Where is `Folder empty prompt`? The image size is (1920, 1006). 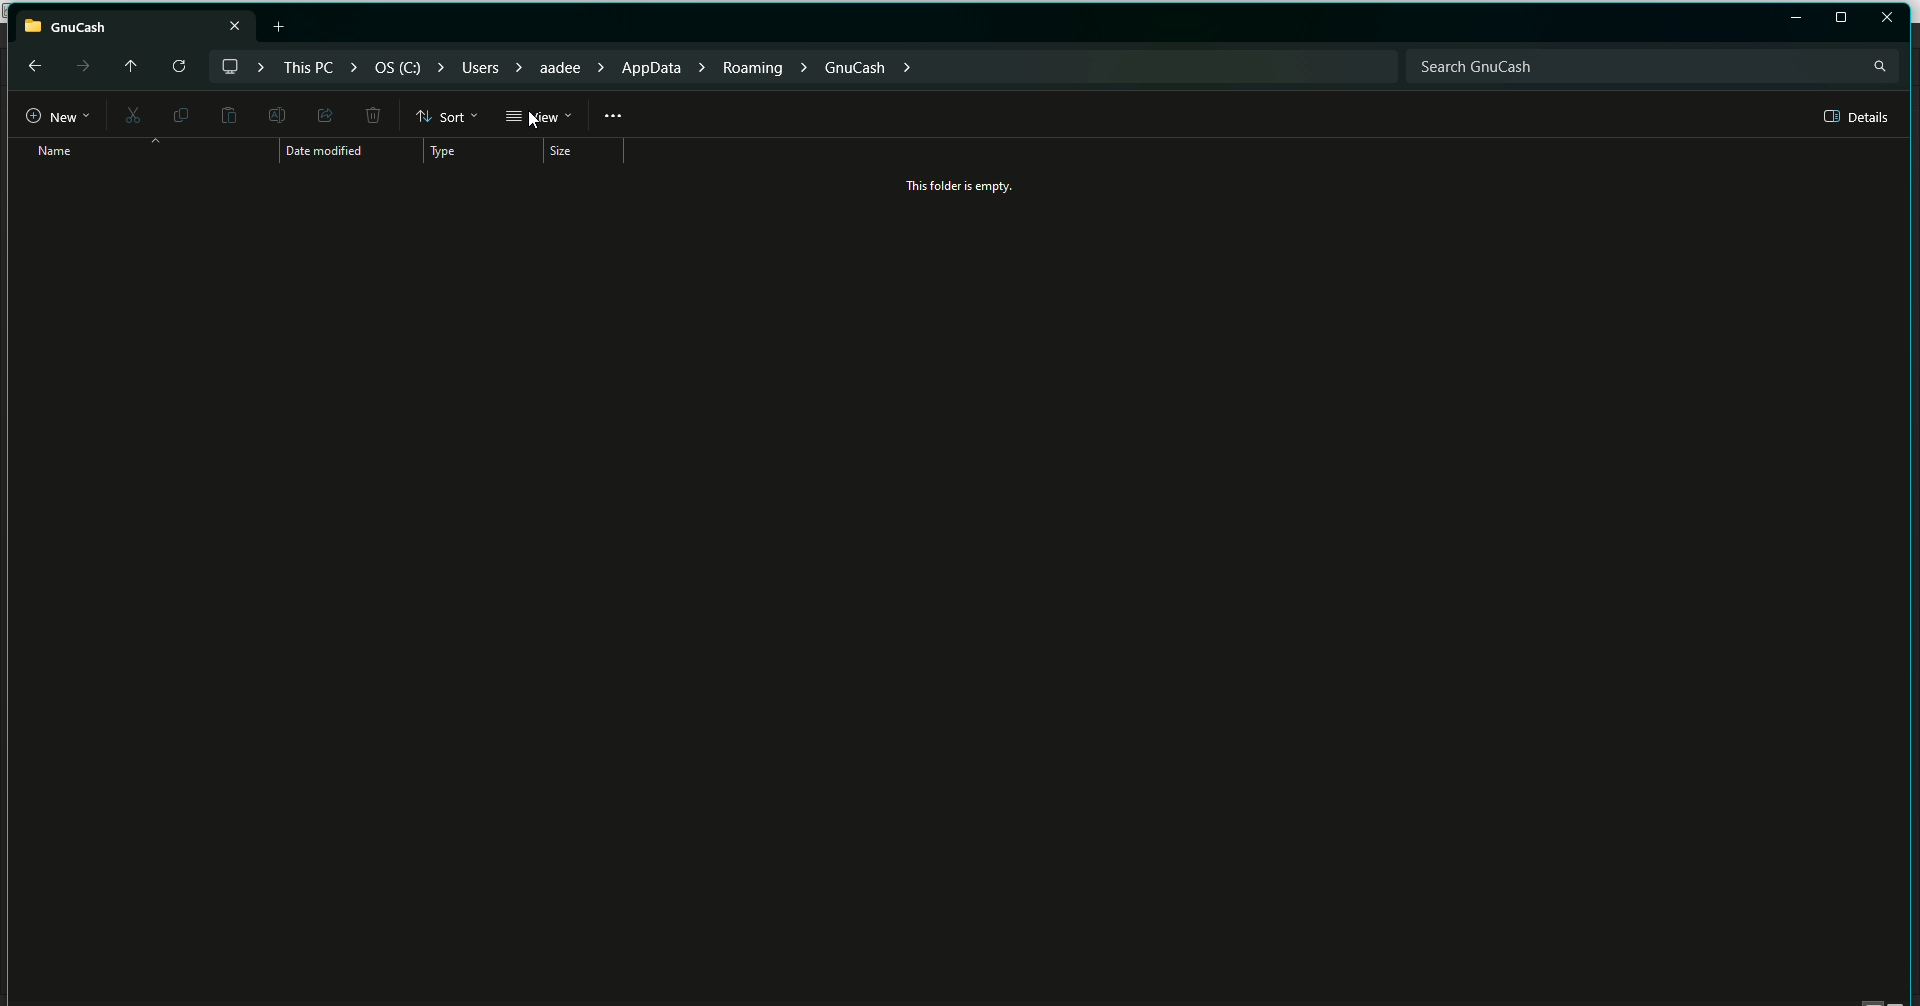 Folder empty prompt is located at coordinates (963, 186).